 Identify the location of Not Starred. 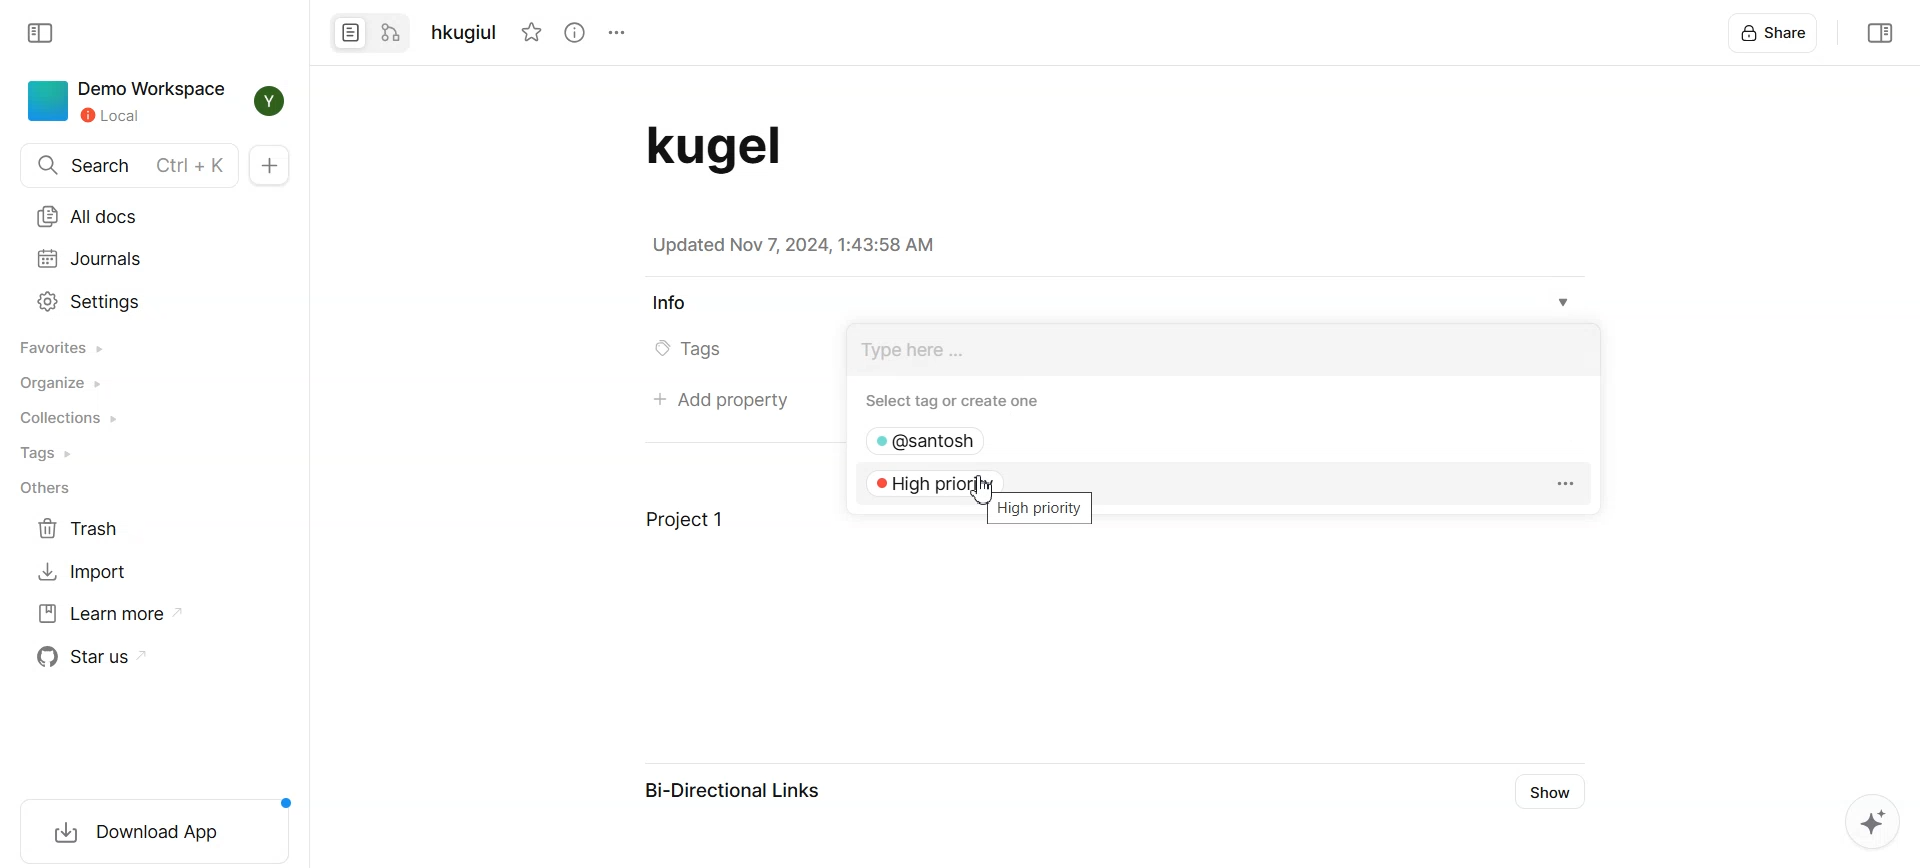
(533, 32).